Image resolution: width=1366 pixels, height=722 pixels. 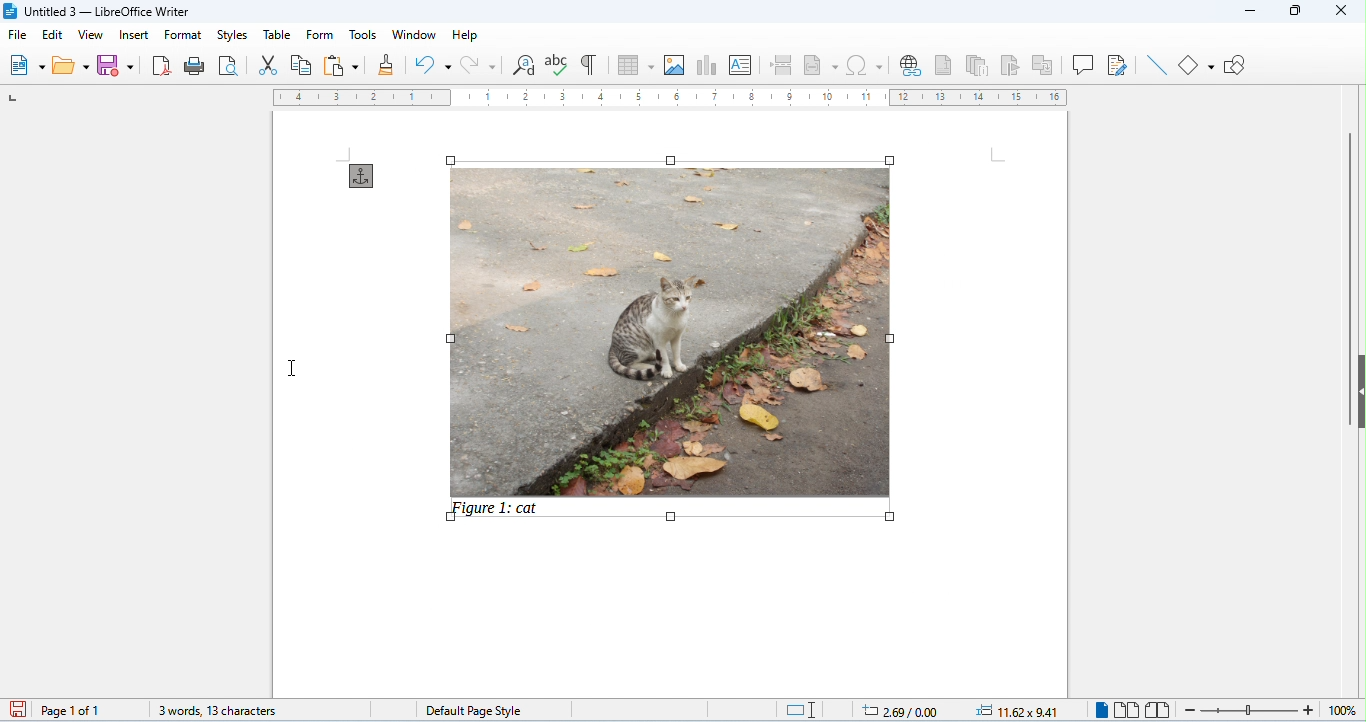 What do you see at coordinates (981, 66) in the screenshot?
I see `insert endnote` at bounding box center [981, 66].